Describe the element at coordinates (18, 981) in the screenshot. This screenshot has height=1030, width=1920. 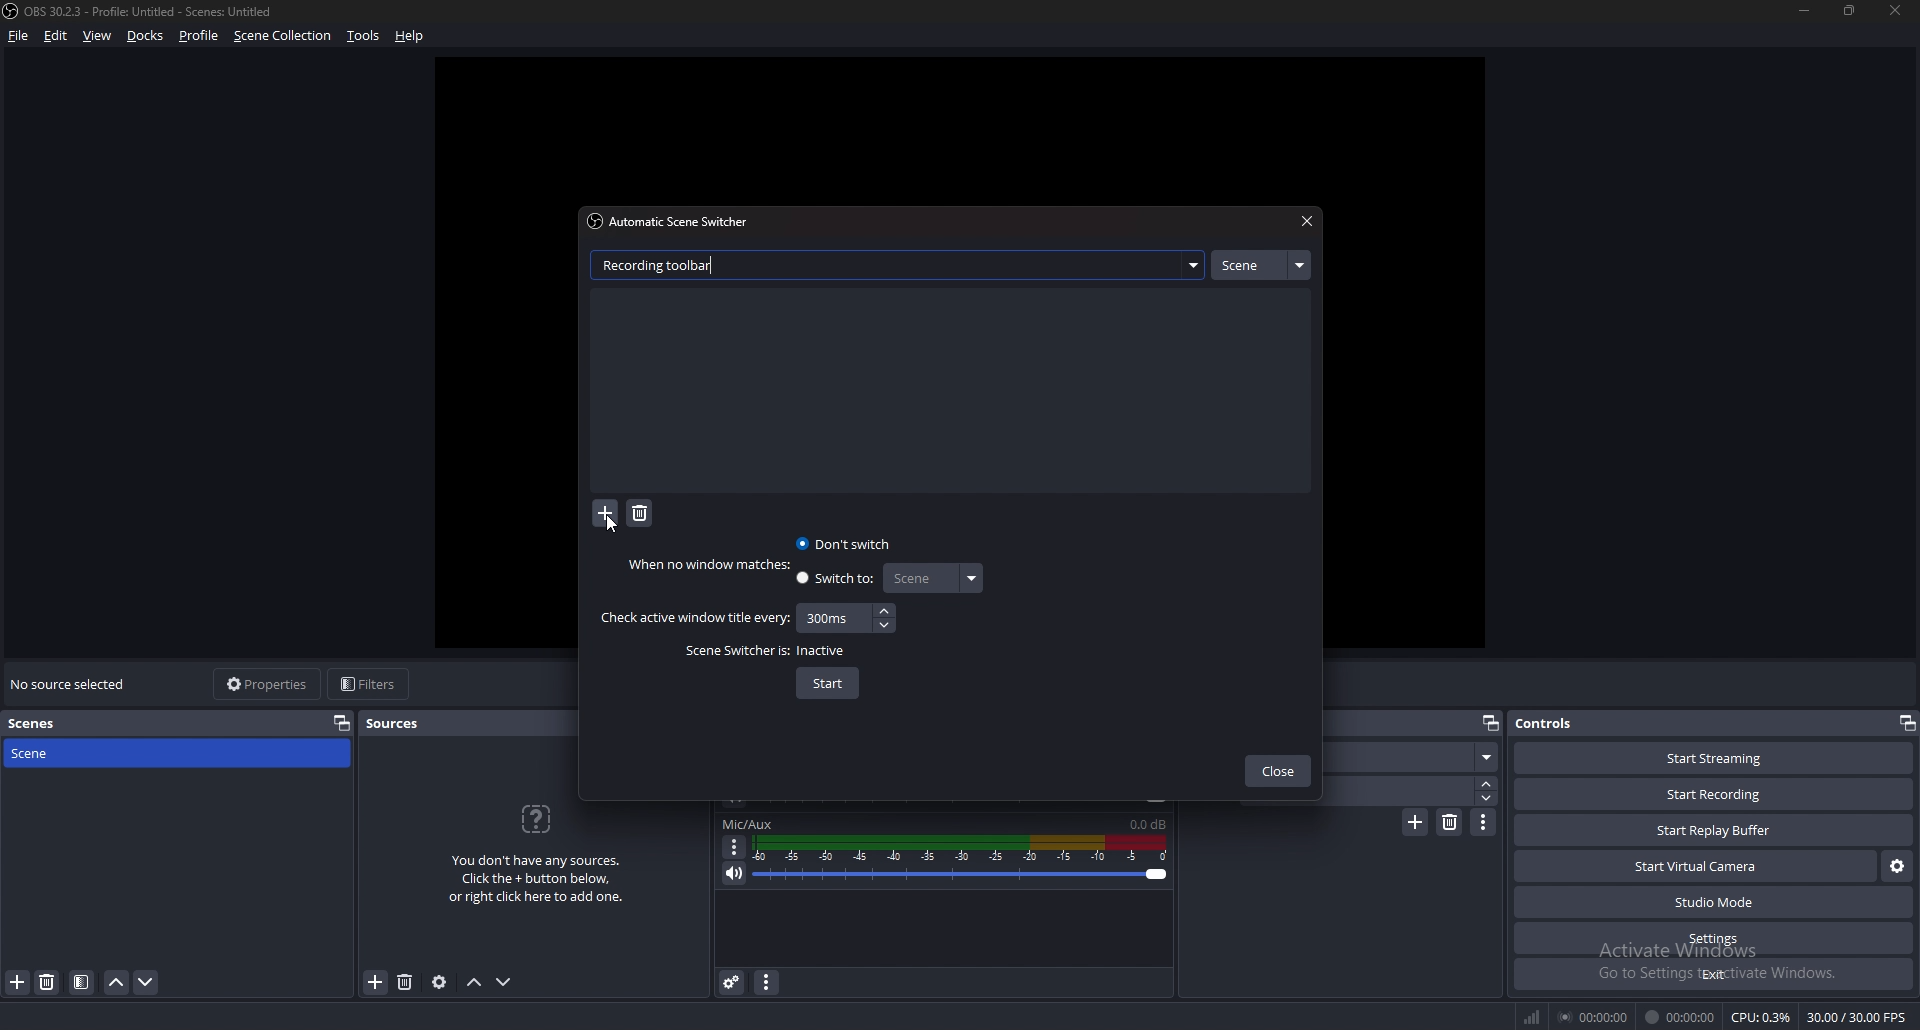
I see `add scene` at that location.